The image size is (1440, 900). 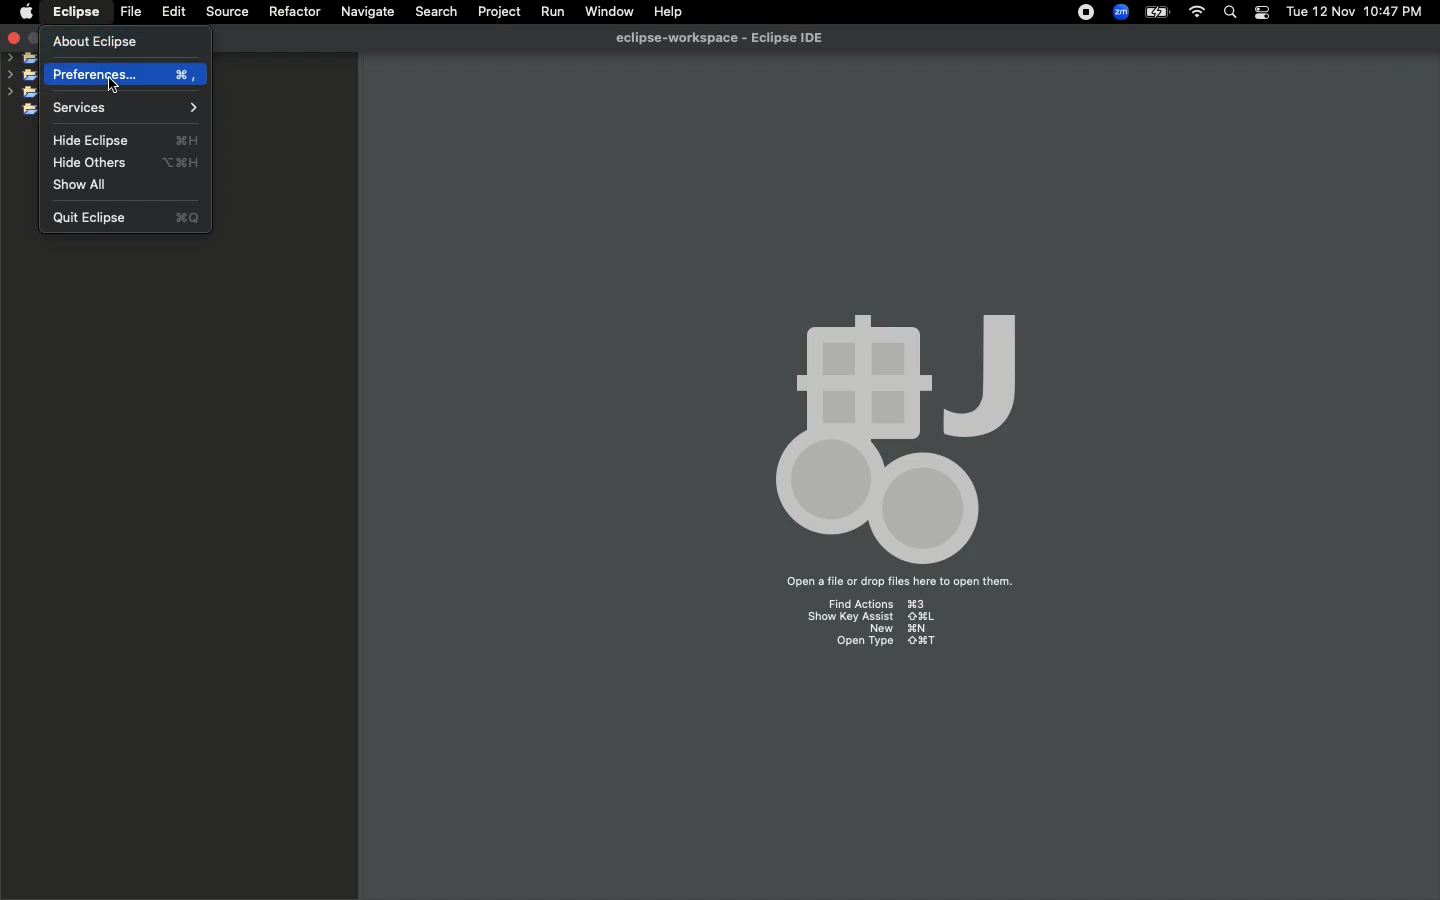 What do you see at coordinates (128, 218) in the screenshot?
I see `Quit eclipse` at bounding box center [128, 218].